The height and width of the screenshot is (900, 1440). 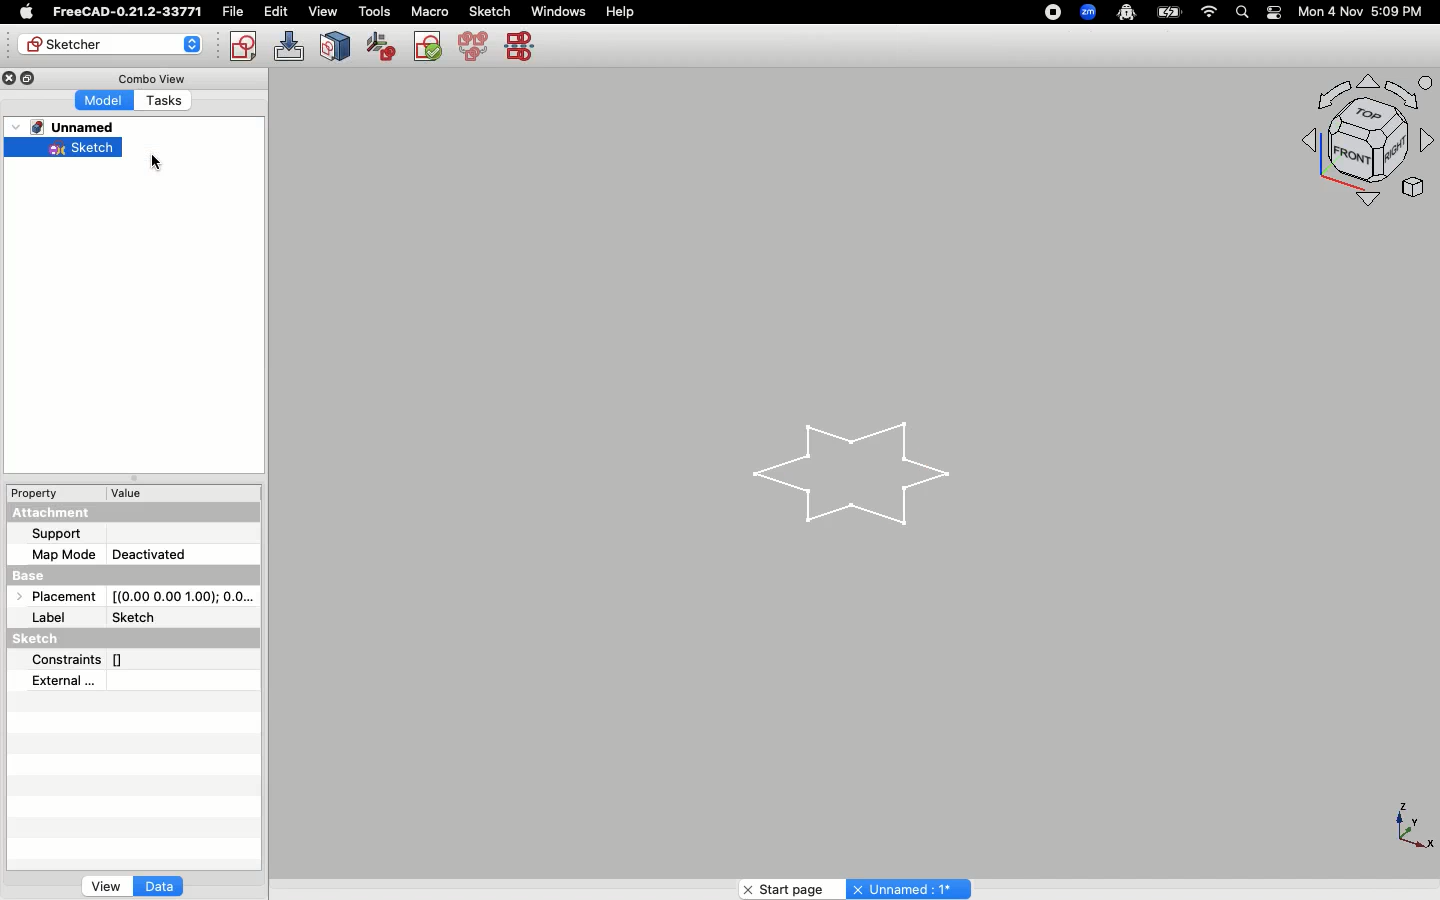 I want to click on 2D star, so click(x=864, y=476).